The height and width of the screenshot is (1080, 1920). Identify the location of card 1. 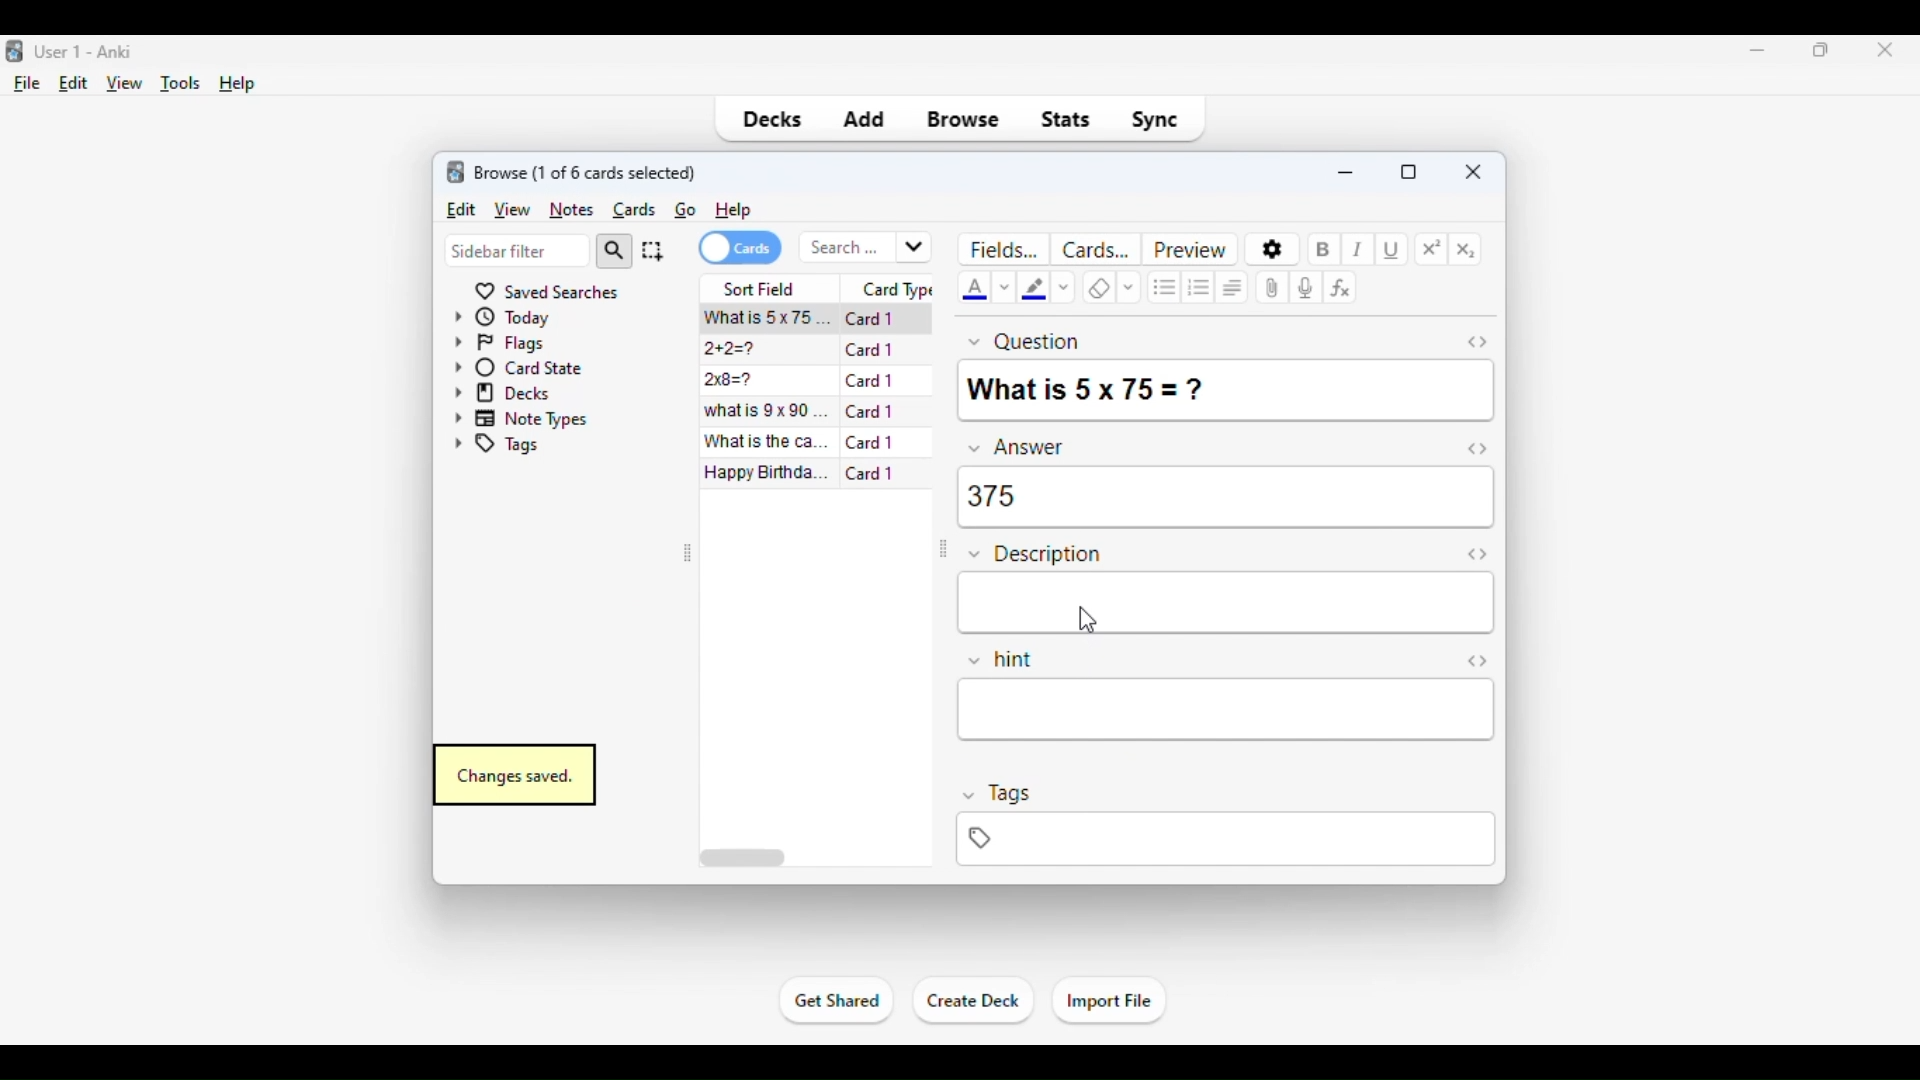
(870, 319).